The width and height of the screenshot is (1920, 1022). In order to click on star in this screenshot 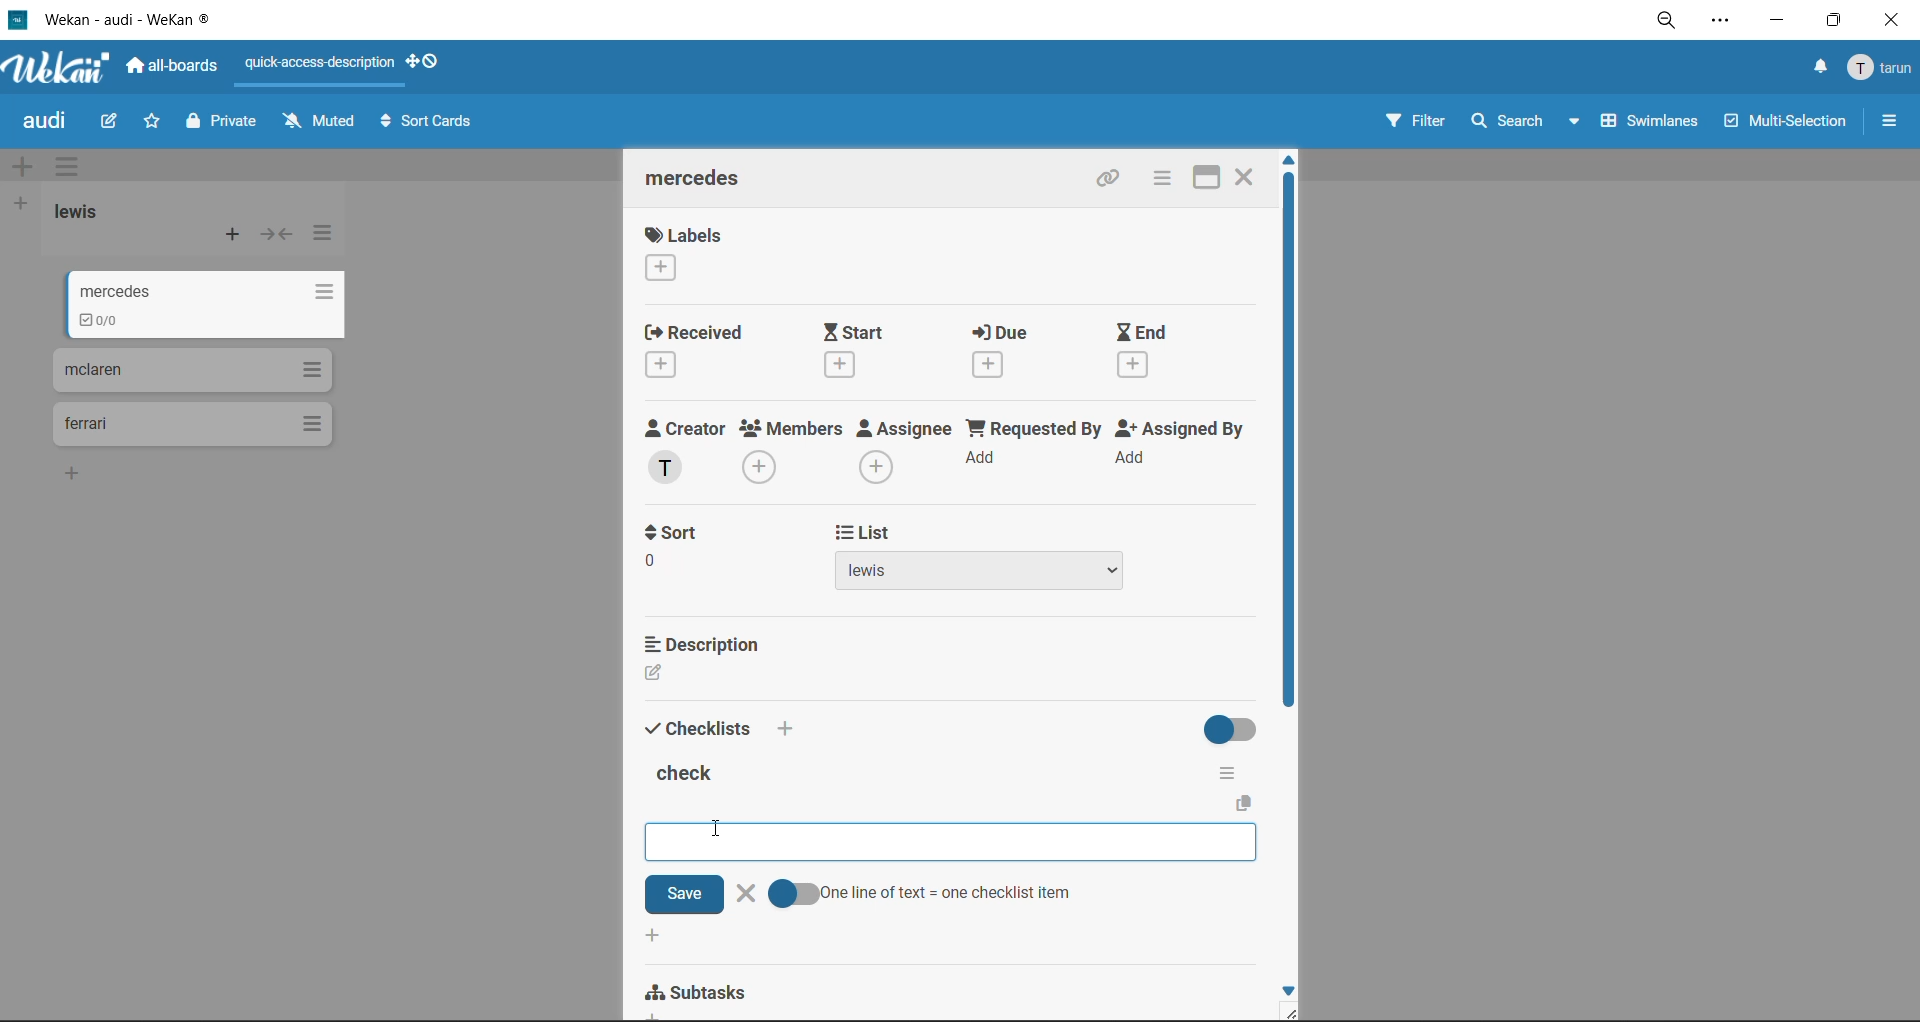, I will do `click(154, 126)`.